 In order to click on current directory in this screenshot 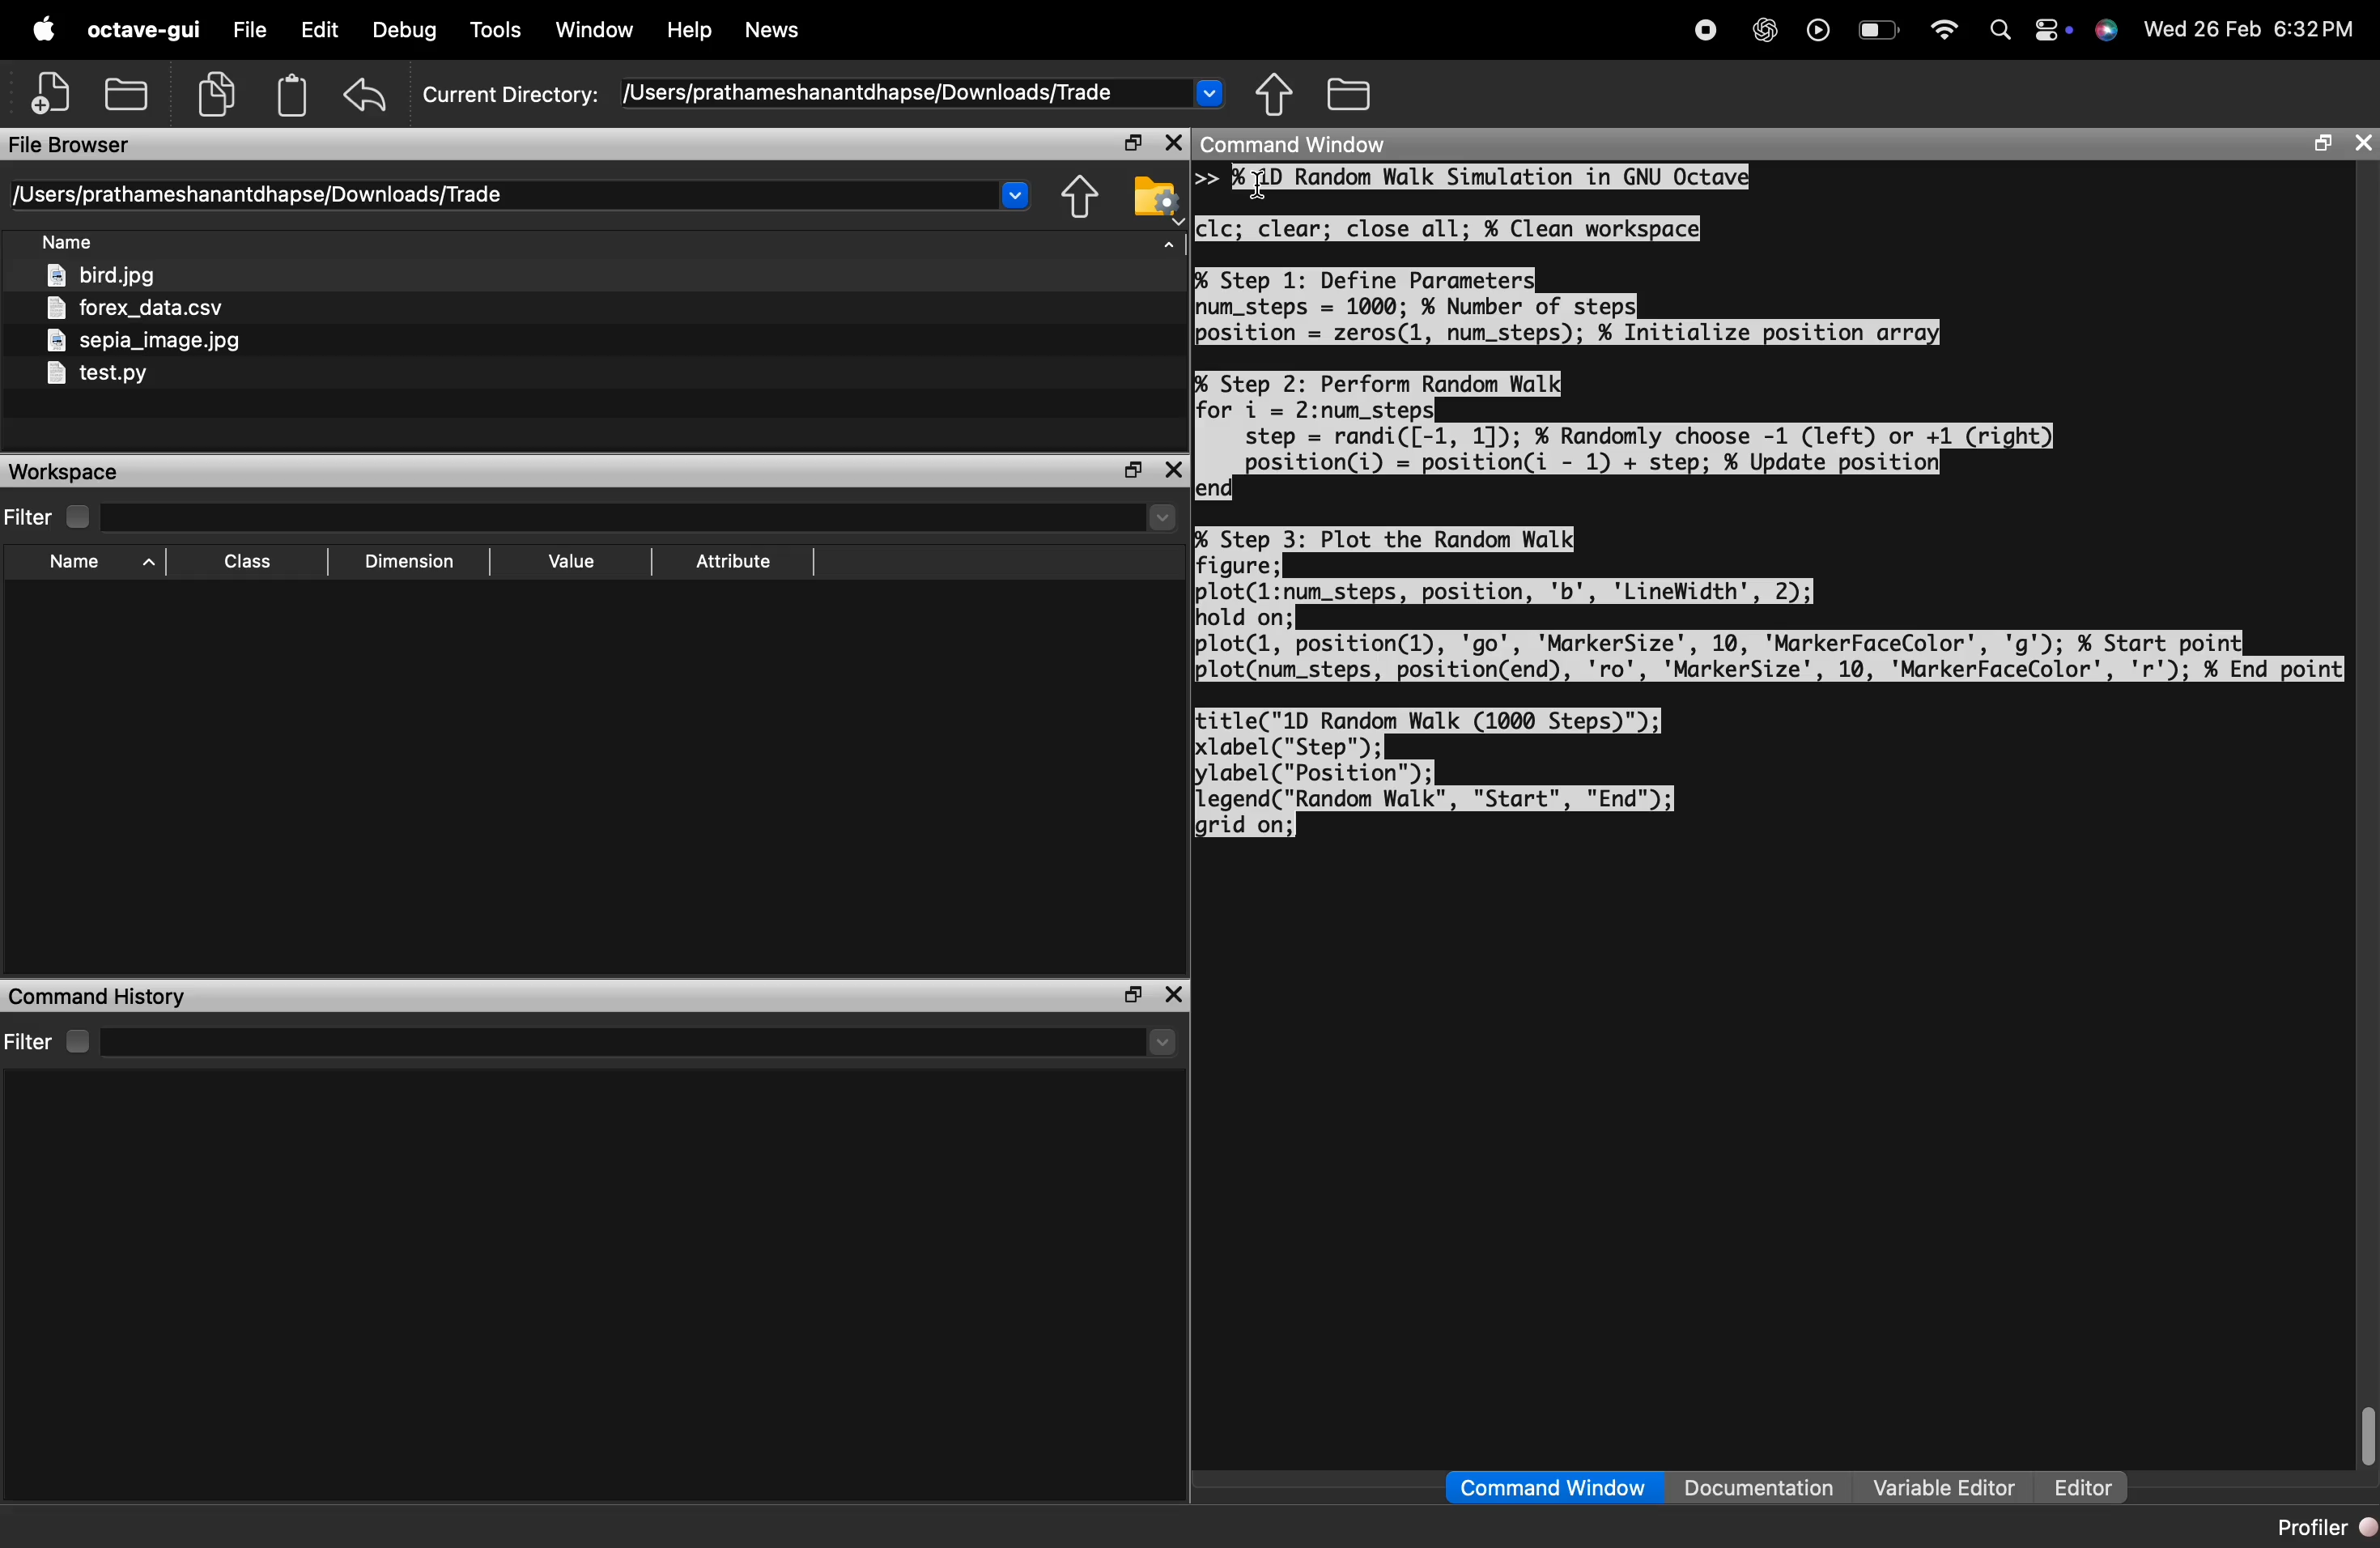, I will do `click(824, 93)`.